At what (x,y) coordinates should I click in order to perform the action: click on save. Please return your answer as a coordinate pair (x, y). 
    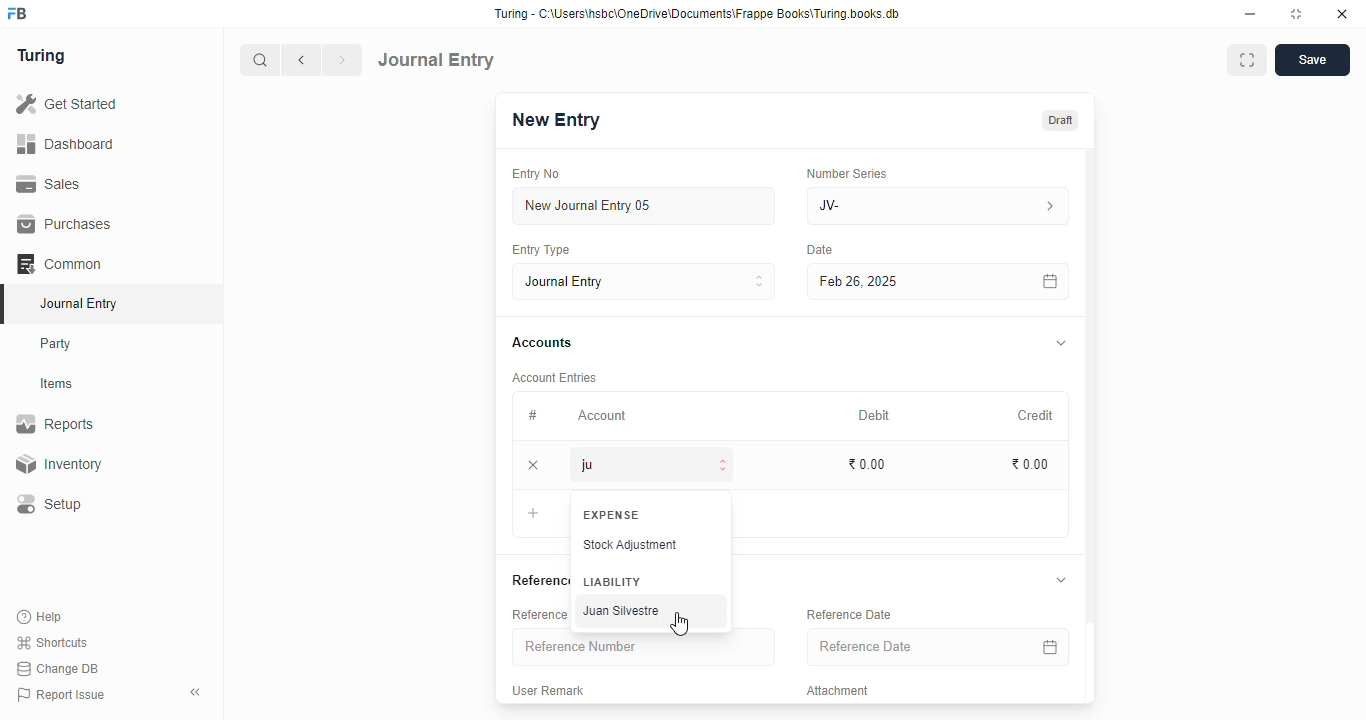
    Looking at the image, I should click on (1312, 60).